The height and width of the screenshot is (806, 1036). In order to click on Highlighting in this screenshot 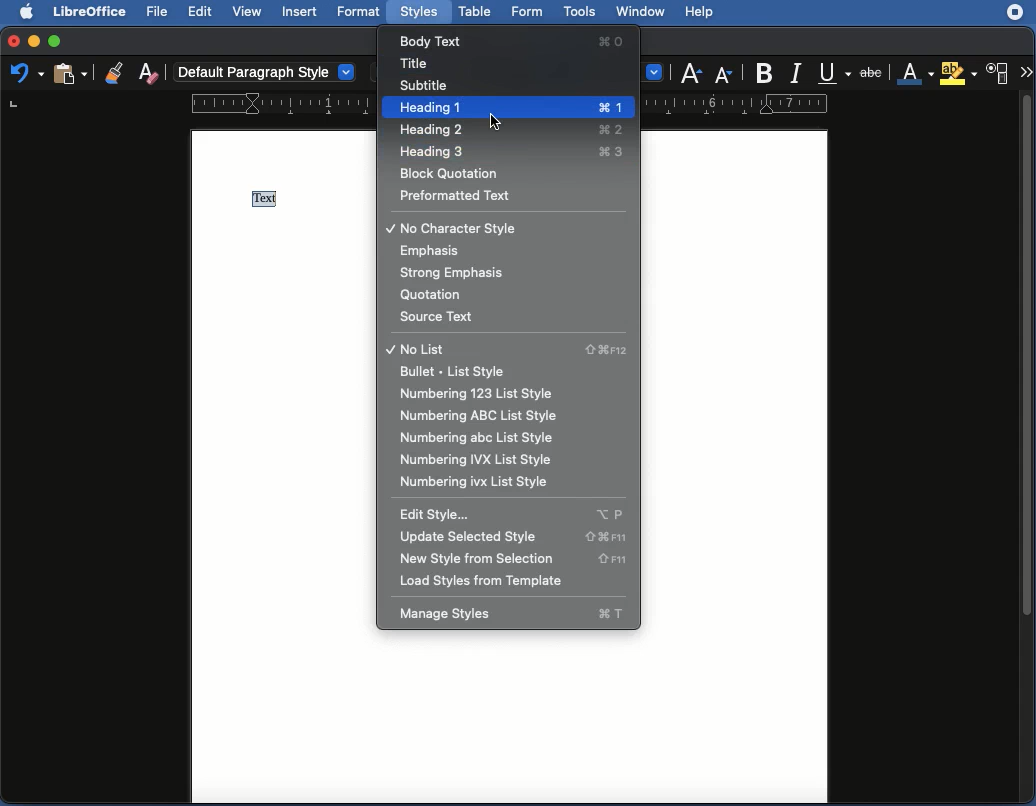, I will do `click(958, 73)`.